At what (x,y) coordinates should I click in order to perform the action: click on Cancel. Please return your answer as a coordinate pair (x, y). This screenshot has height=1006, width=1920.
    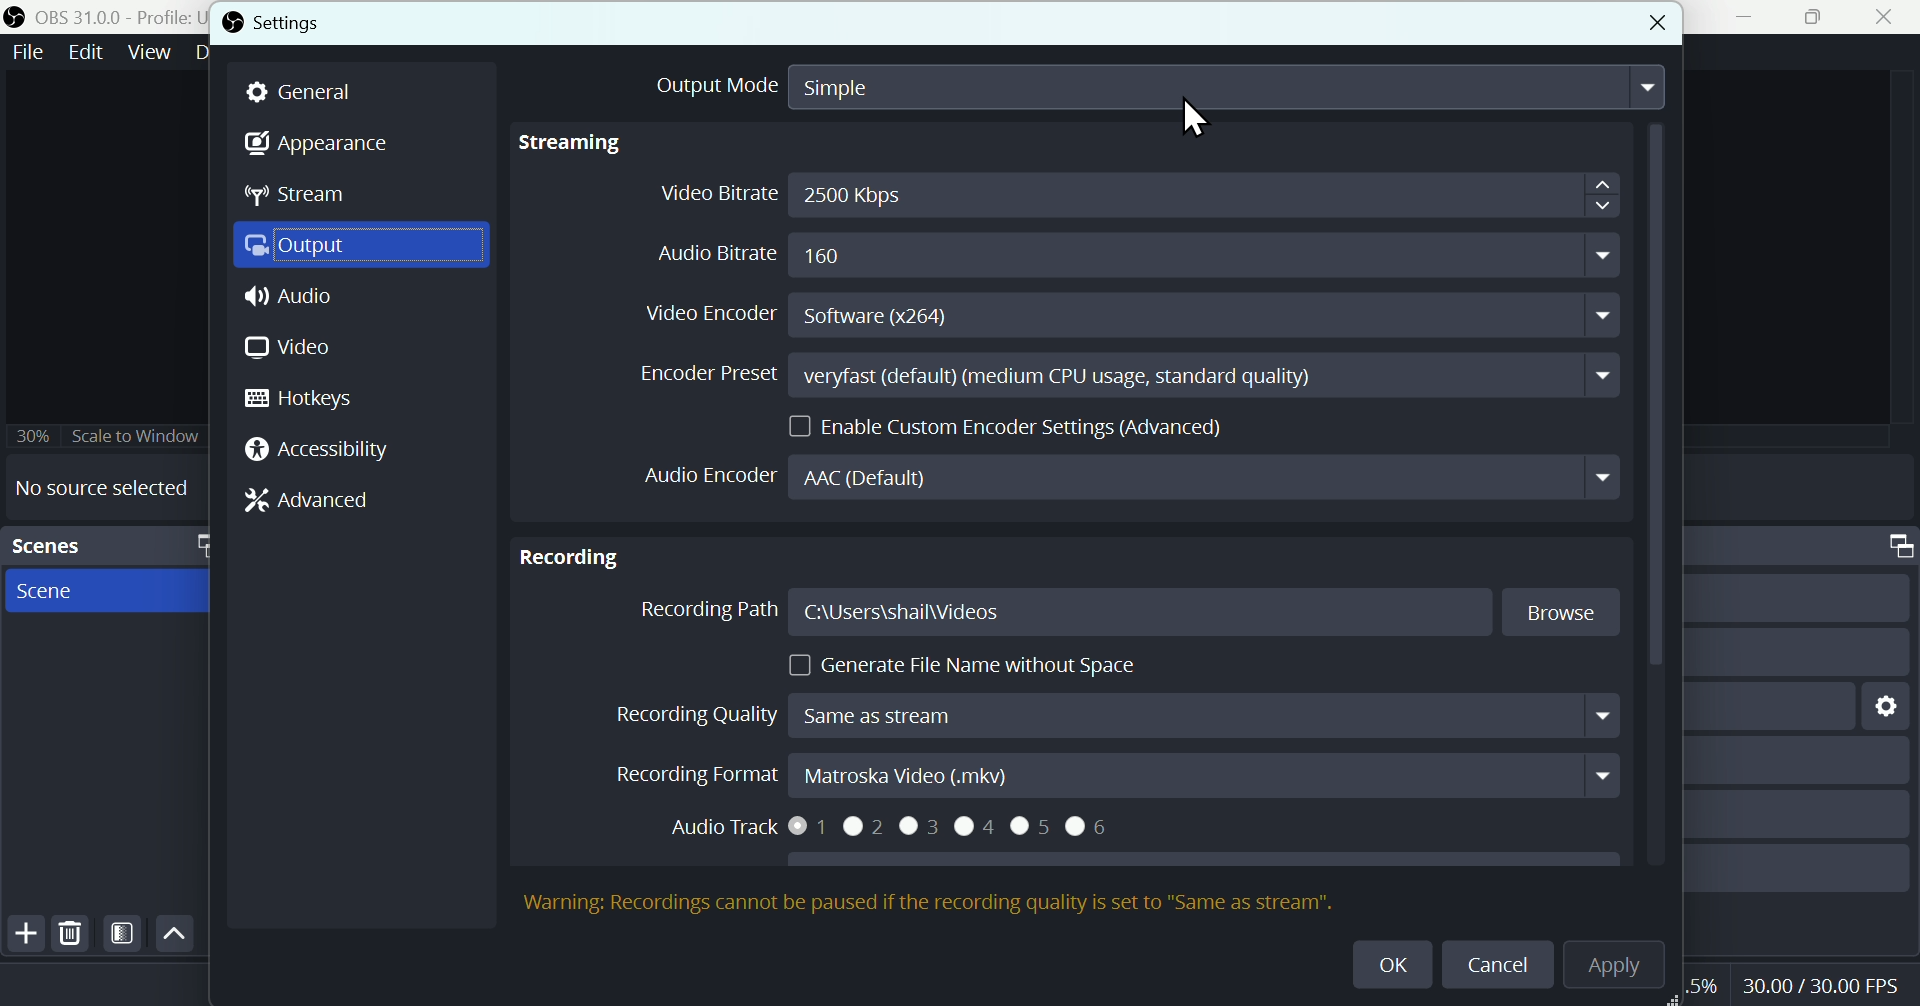
    Looking at the image, I should click on (1497, 967).